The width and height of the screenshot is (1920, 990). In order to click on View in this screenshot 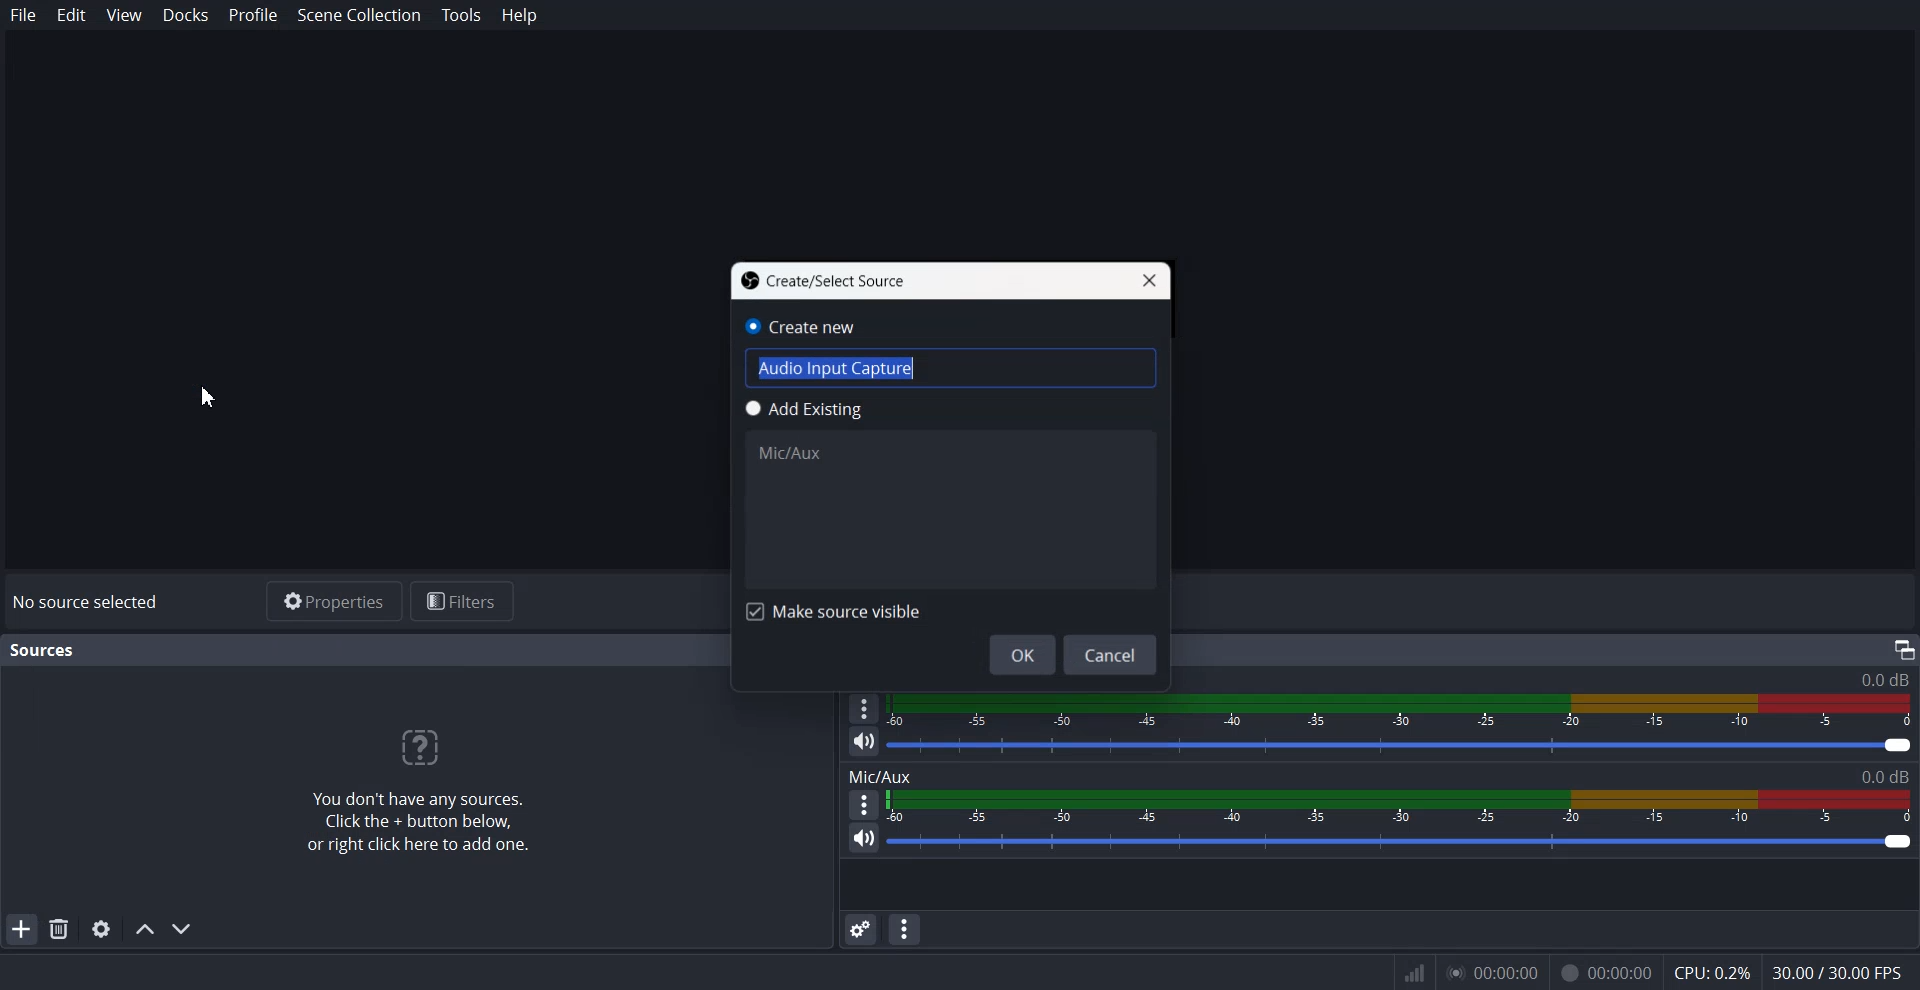, I will do `click(123, 14)`.